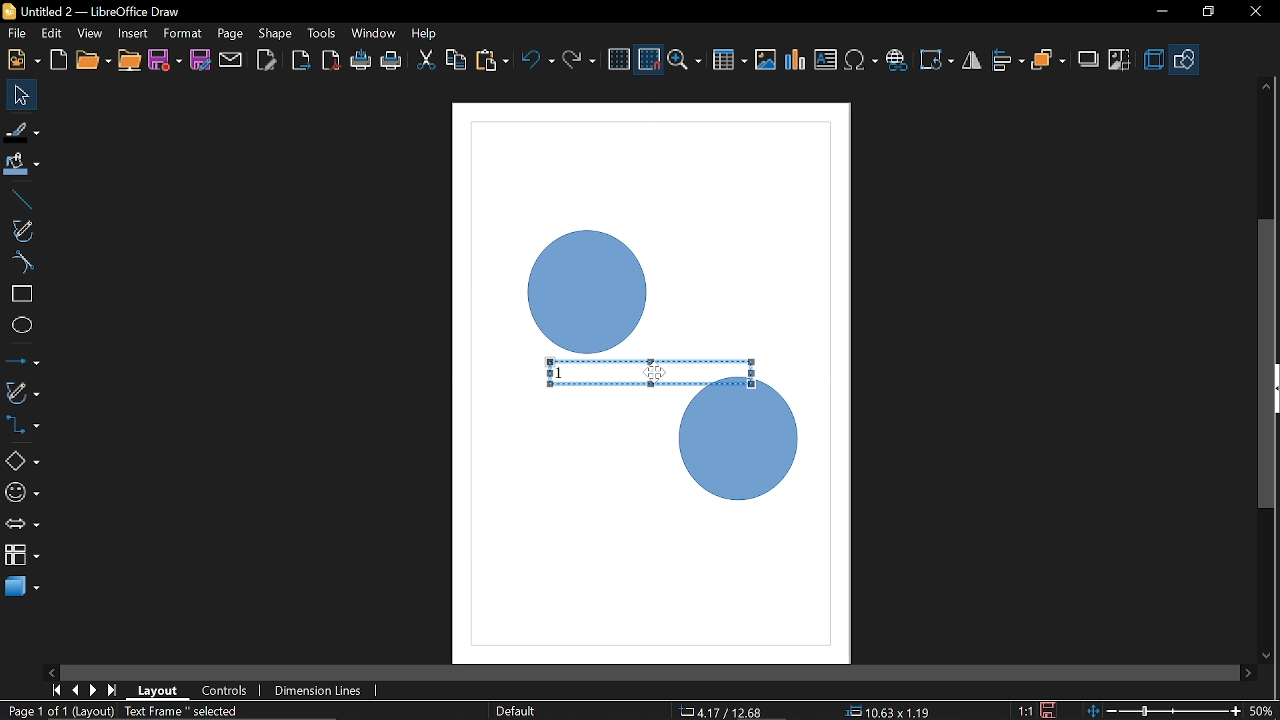  Describe the element at coordinates (23, 95) in the screenshot. I see `Select` at that location.